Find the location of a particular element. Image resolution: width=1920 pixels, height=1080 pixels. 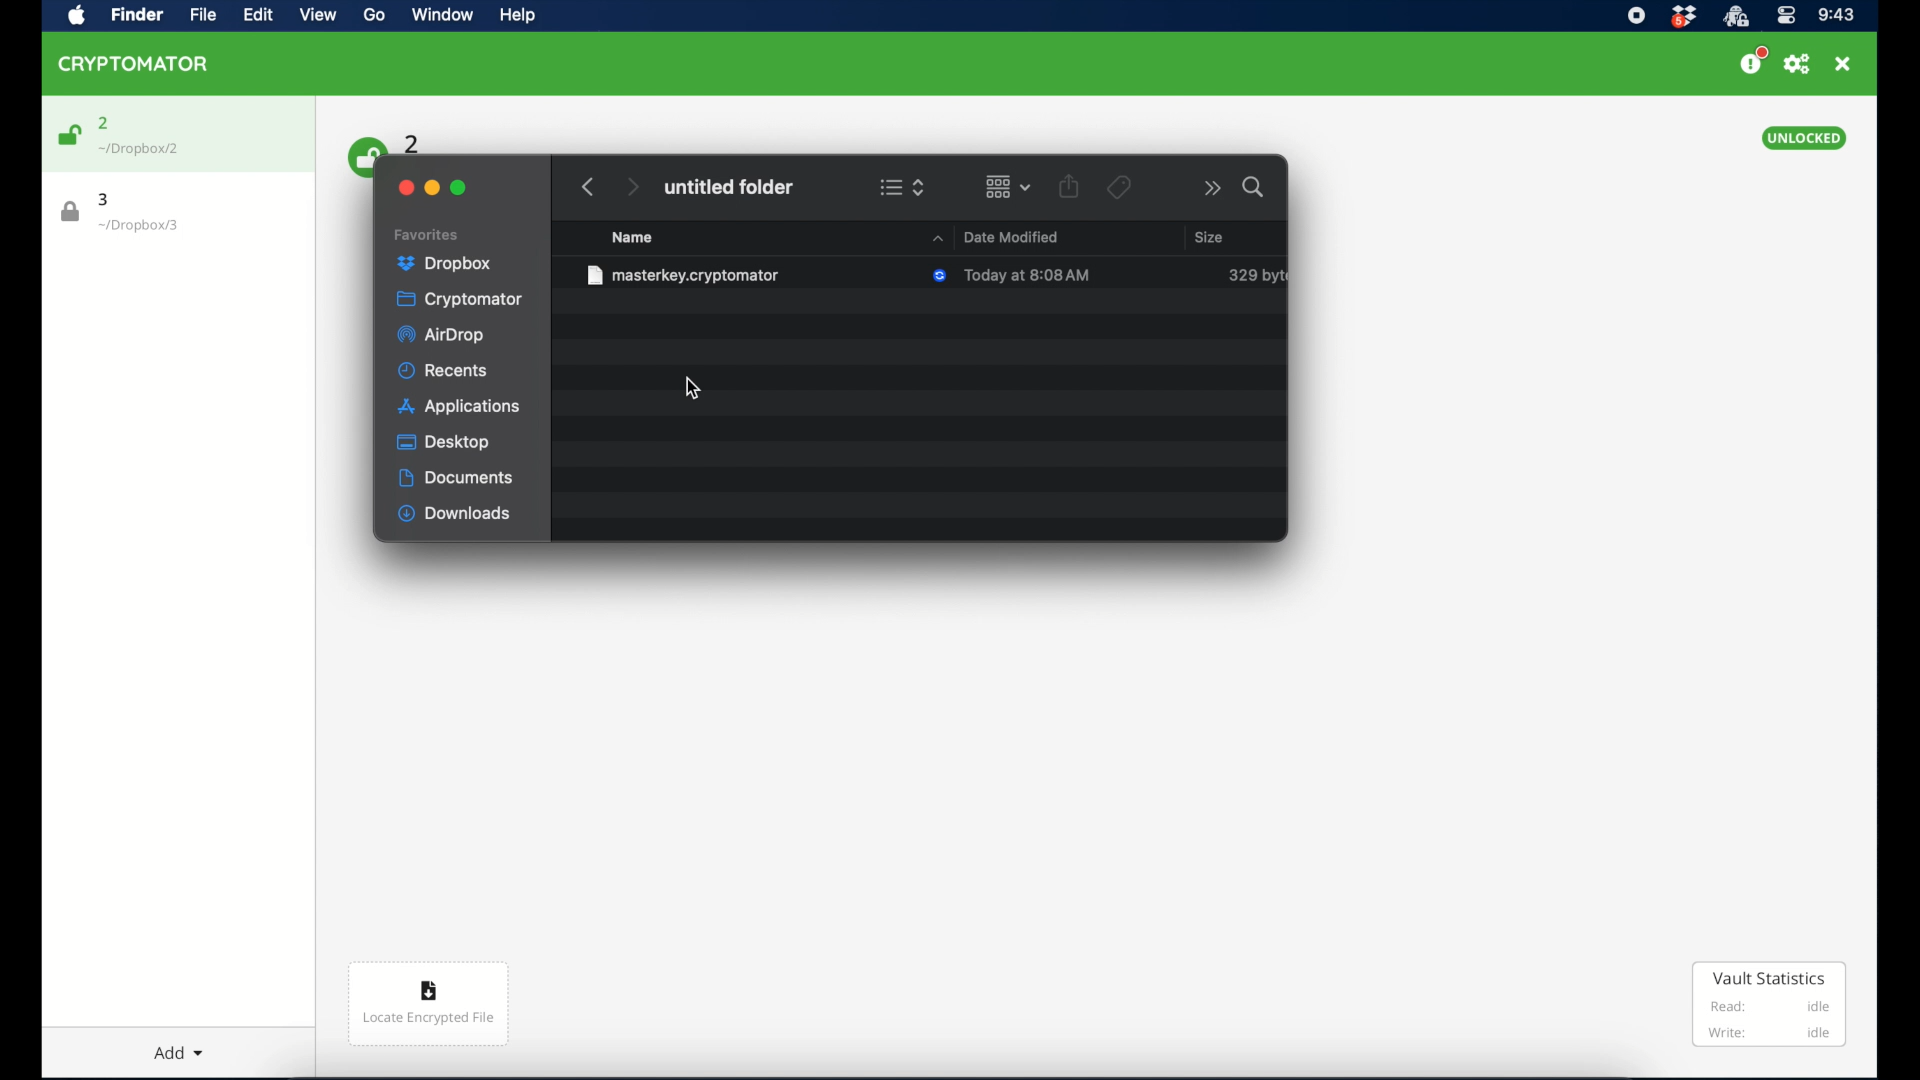

help is located at coordinates (516, 15).